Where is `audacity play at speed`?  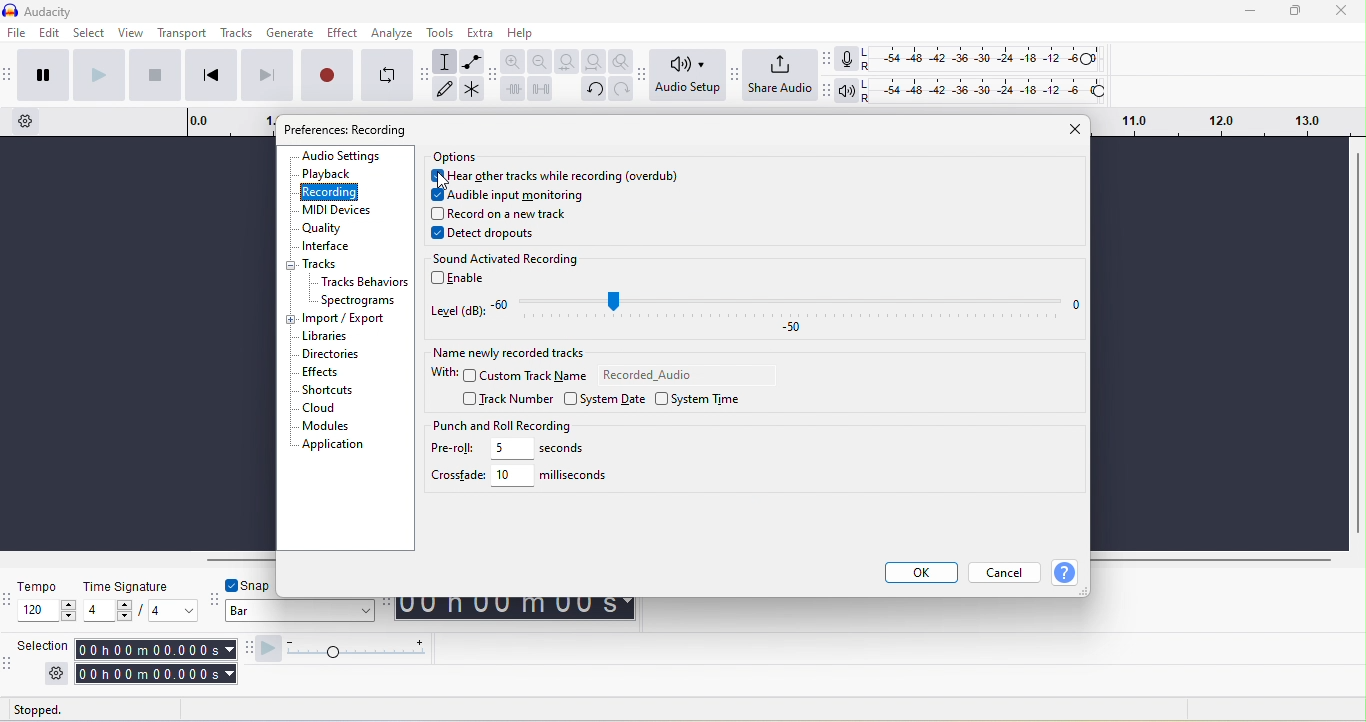
audacity play at speed is located at coordinates (250, 647).